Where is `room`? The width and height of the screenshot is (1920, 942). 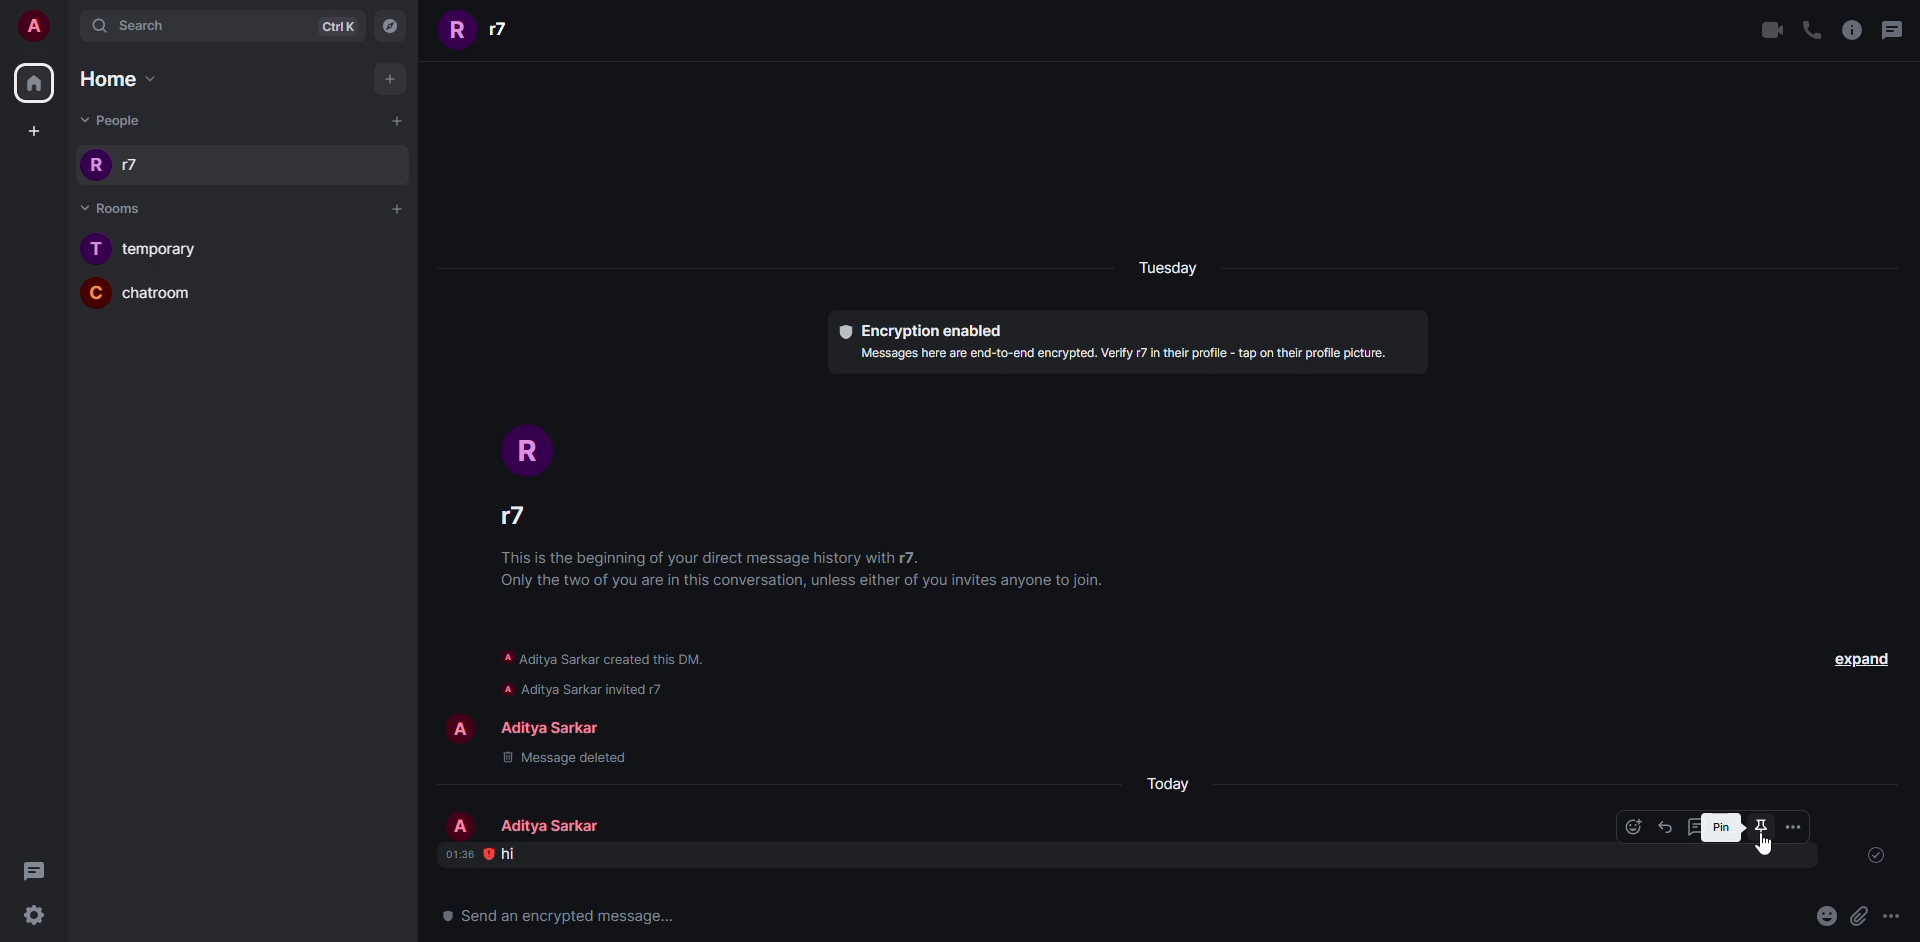 room is located at coordinates (147, 250).